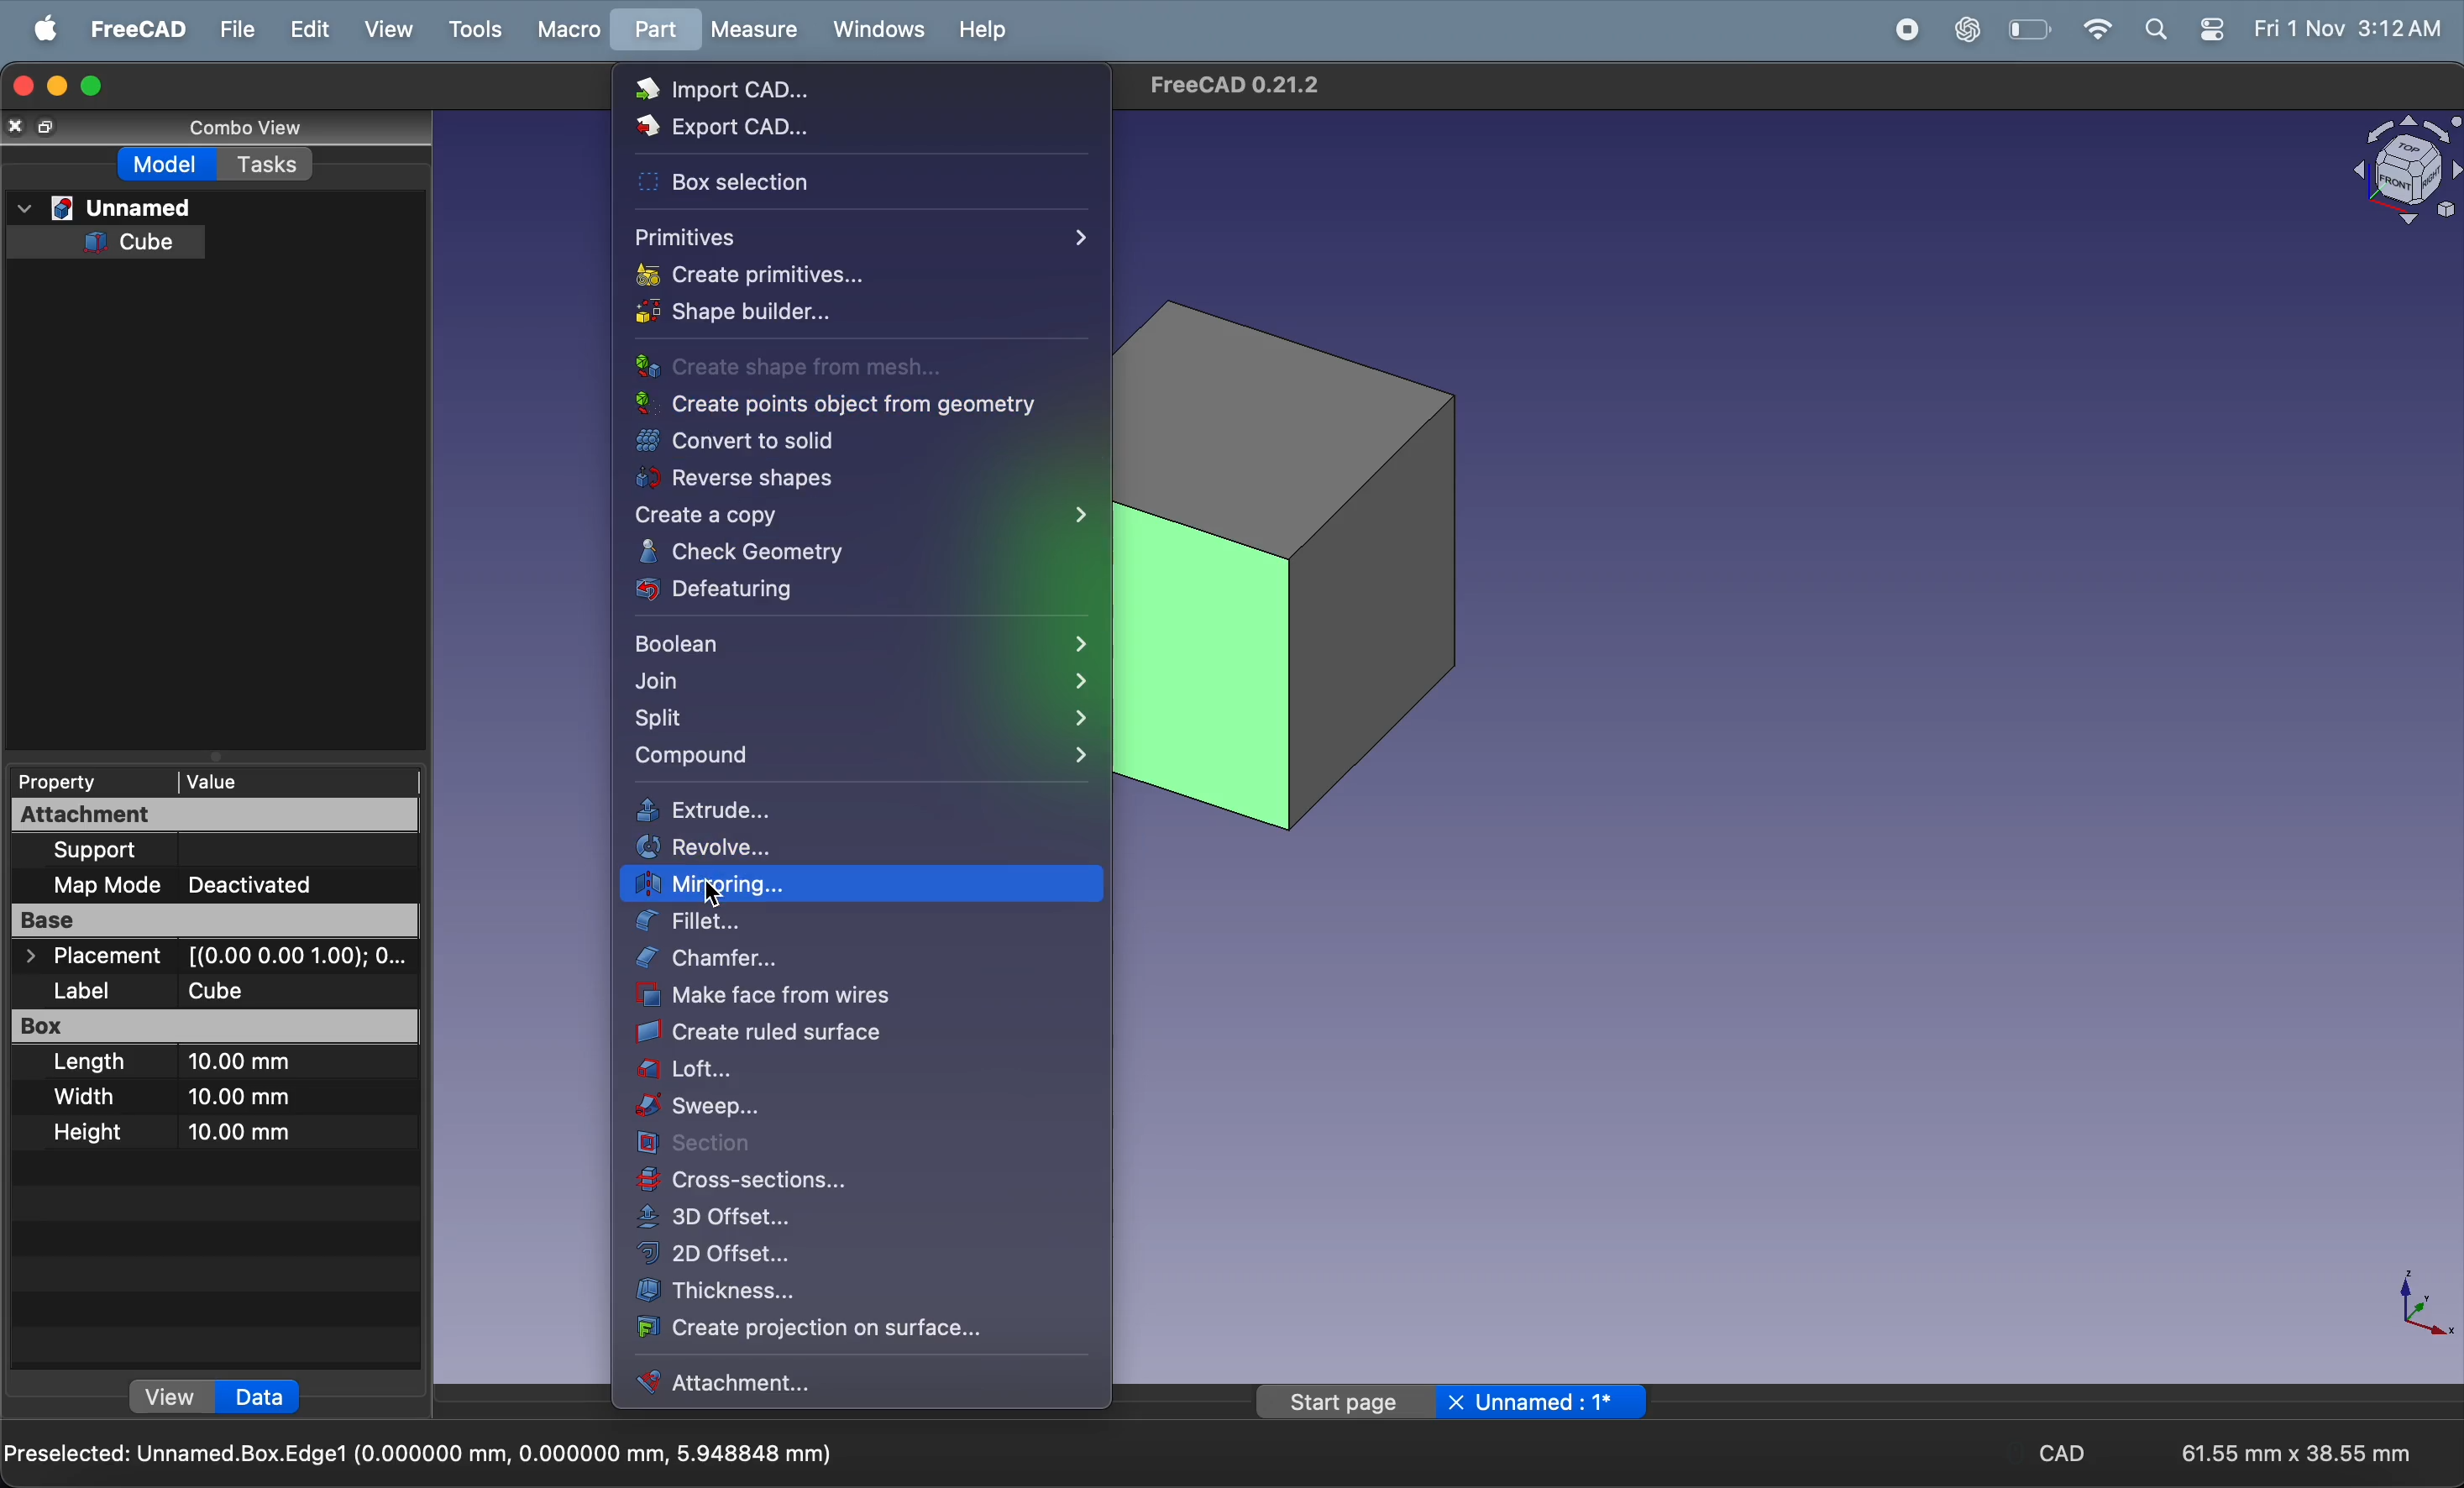  Describe the element at coordinates (800, 364) in the screenshot. I see `create shape from mesh` at that location.